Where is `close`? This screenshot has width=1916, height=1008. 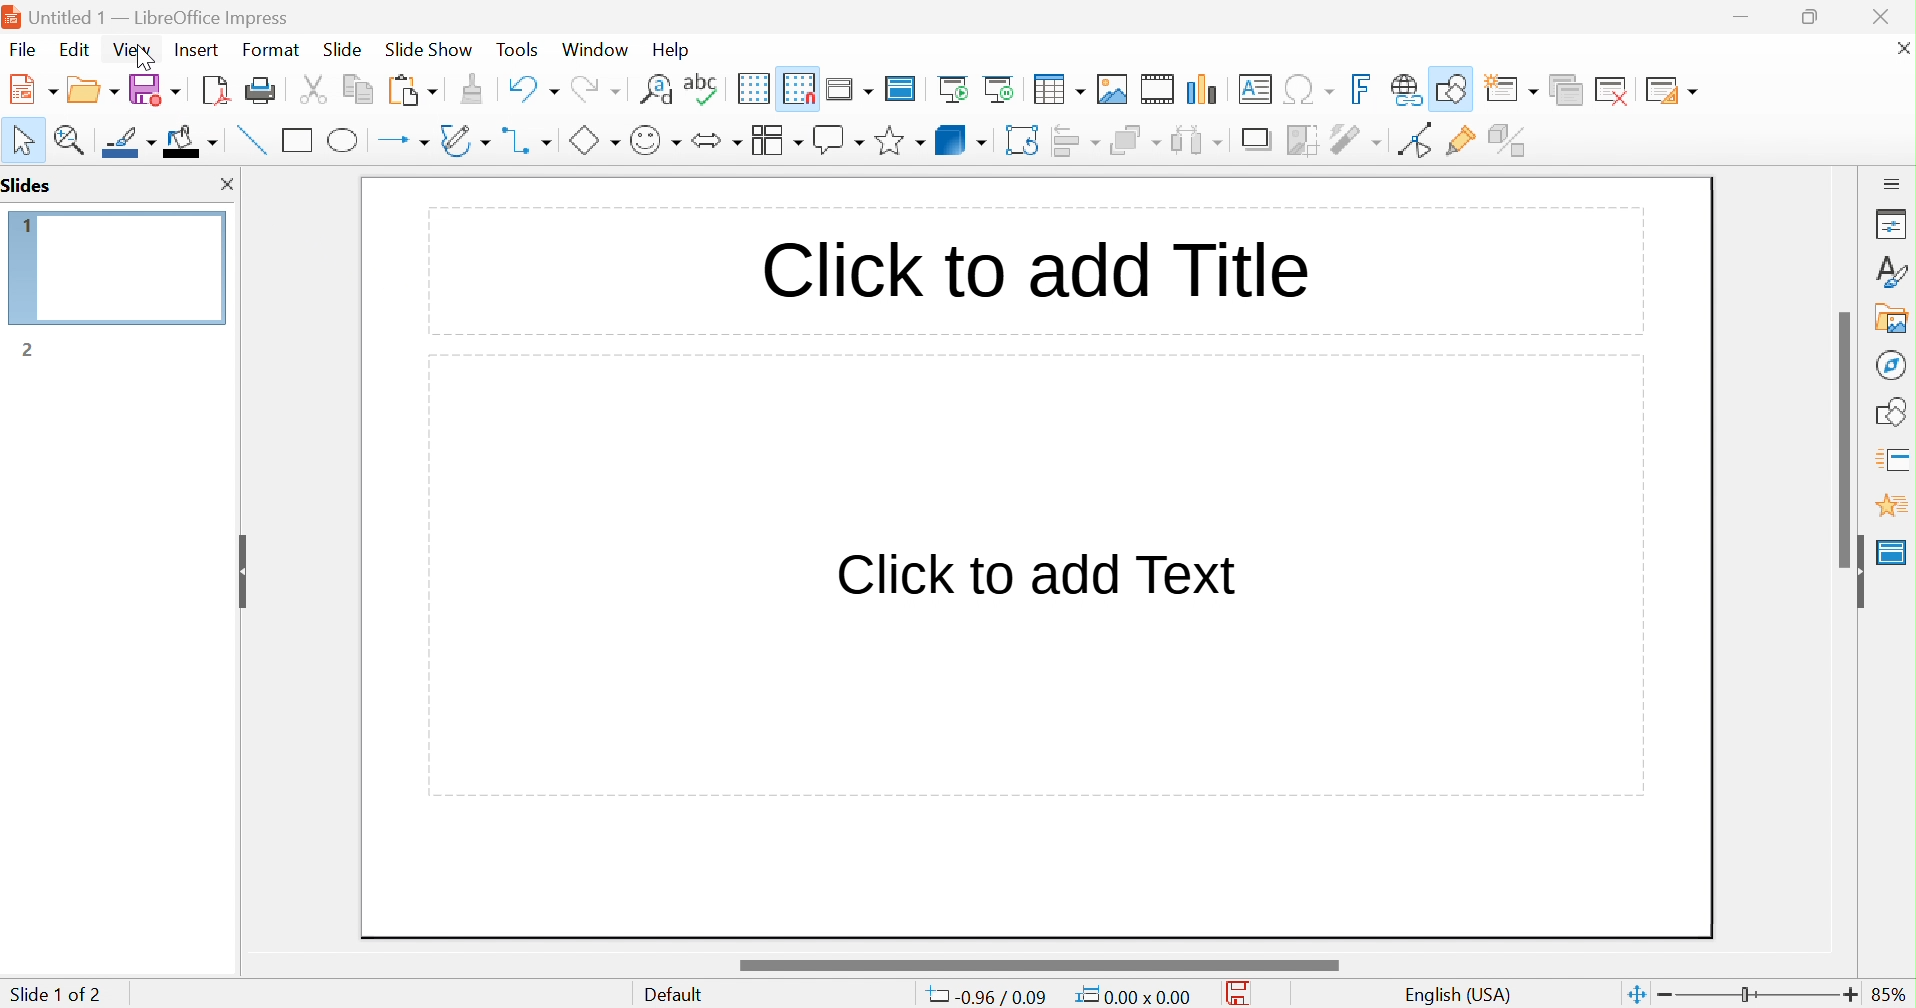
close is located at coordinates (1899, 47).